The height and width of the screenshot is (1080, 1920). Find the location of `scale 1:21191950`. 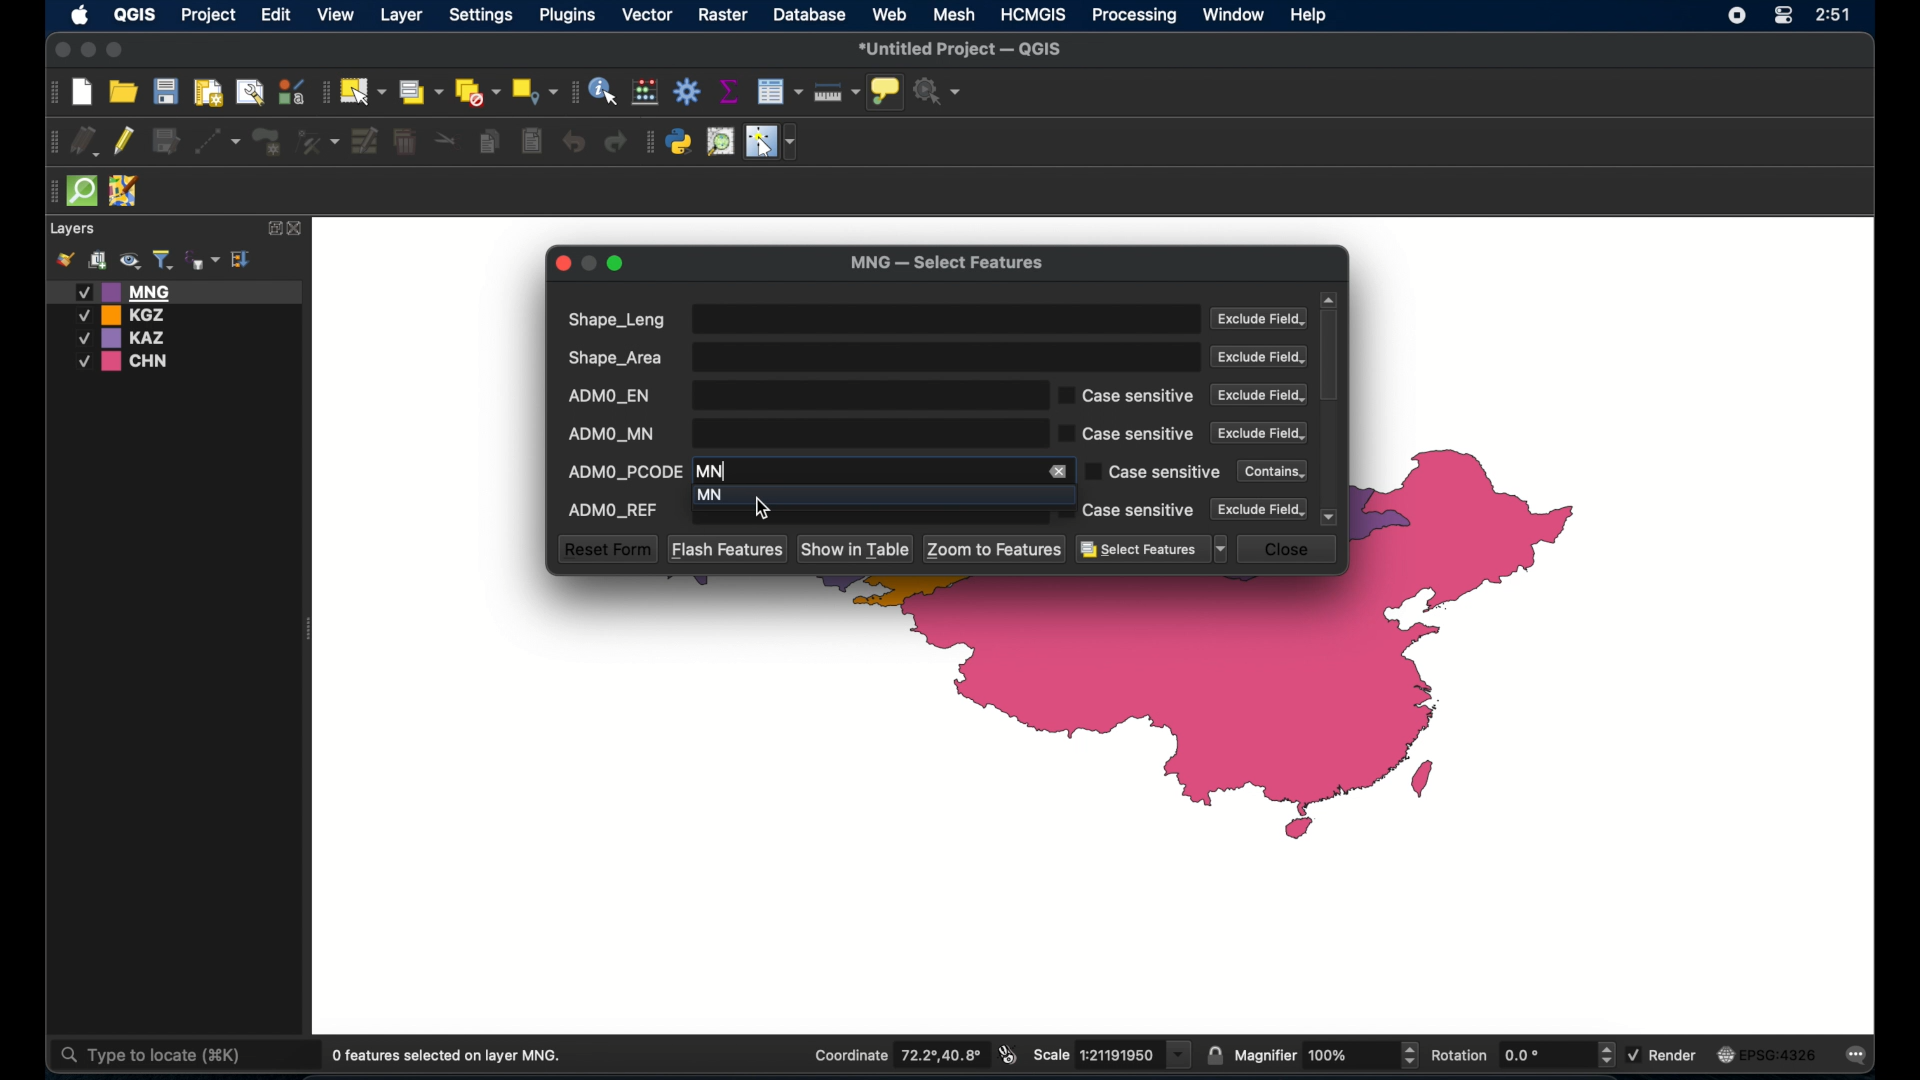

scale 1:21191950 is located at coordinates (1113, 1055).